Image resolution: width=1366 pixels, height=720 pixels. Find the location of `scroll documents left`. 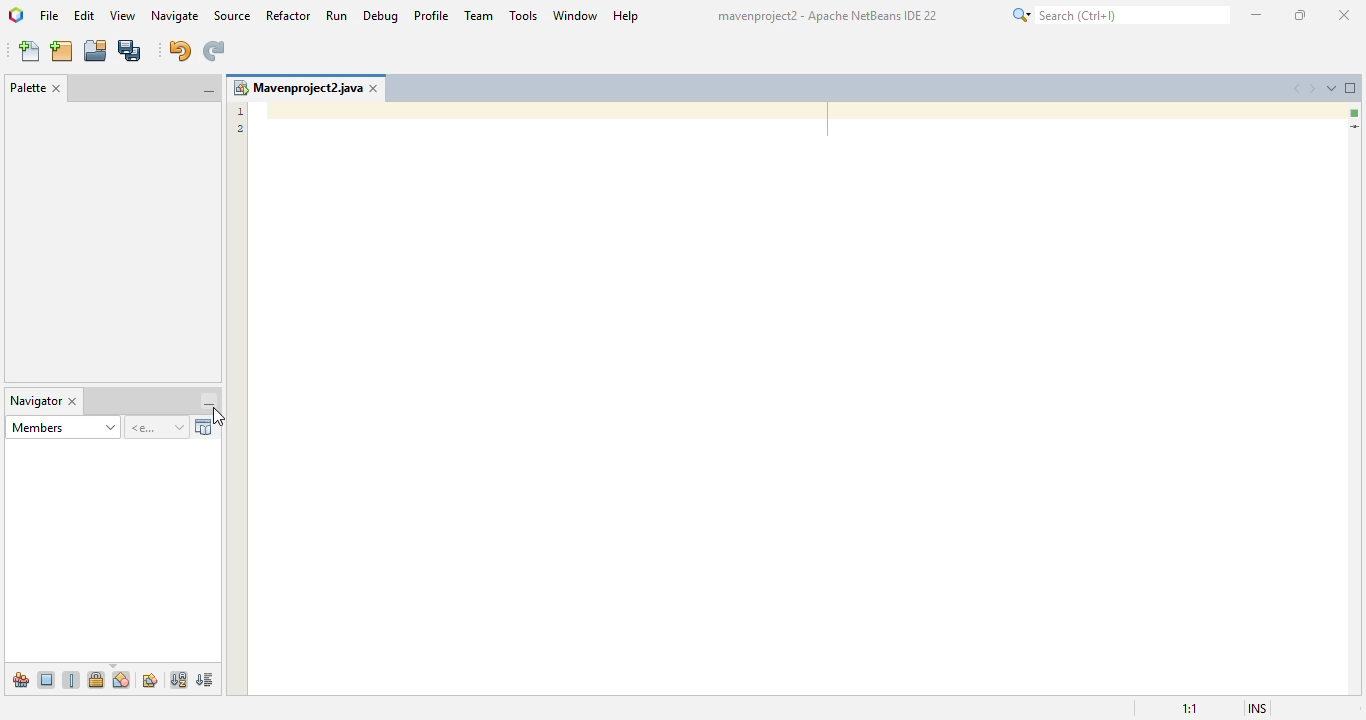

scroll documents left is located at coordinates (1299, 89).